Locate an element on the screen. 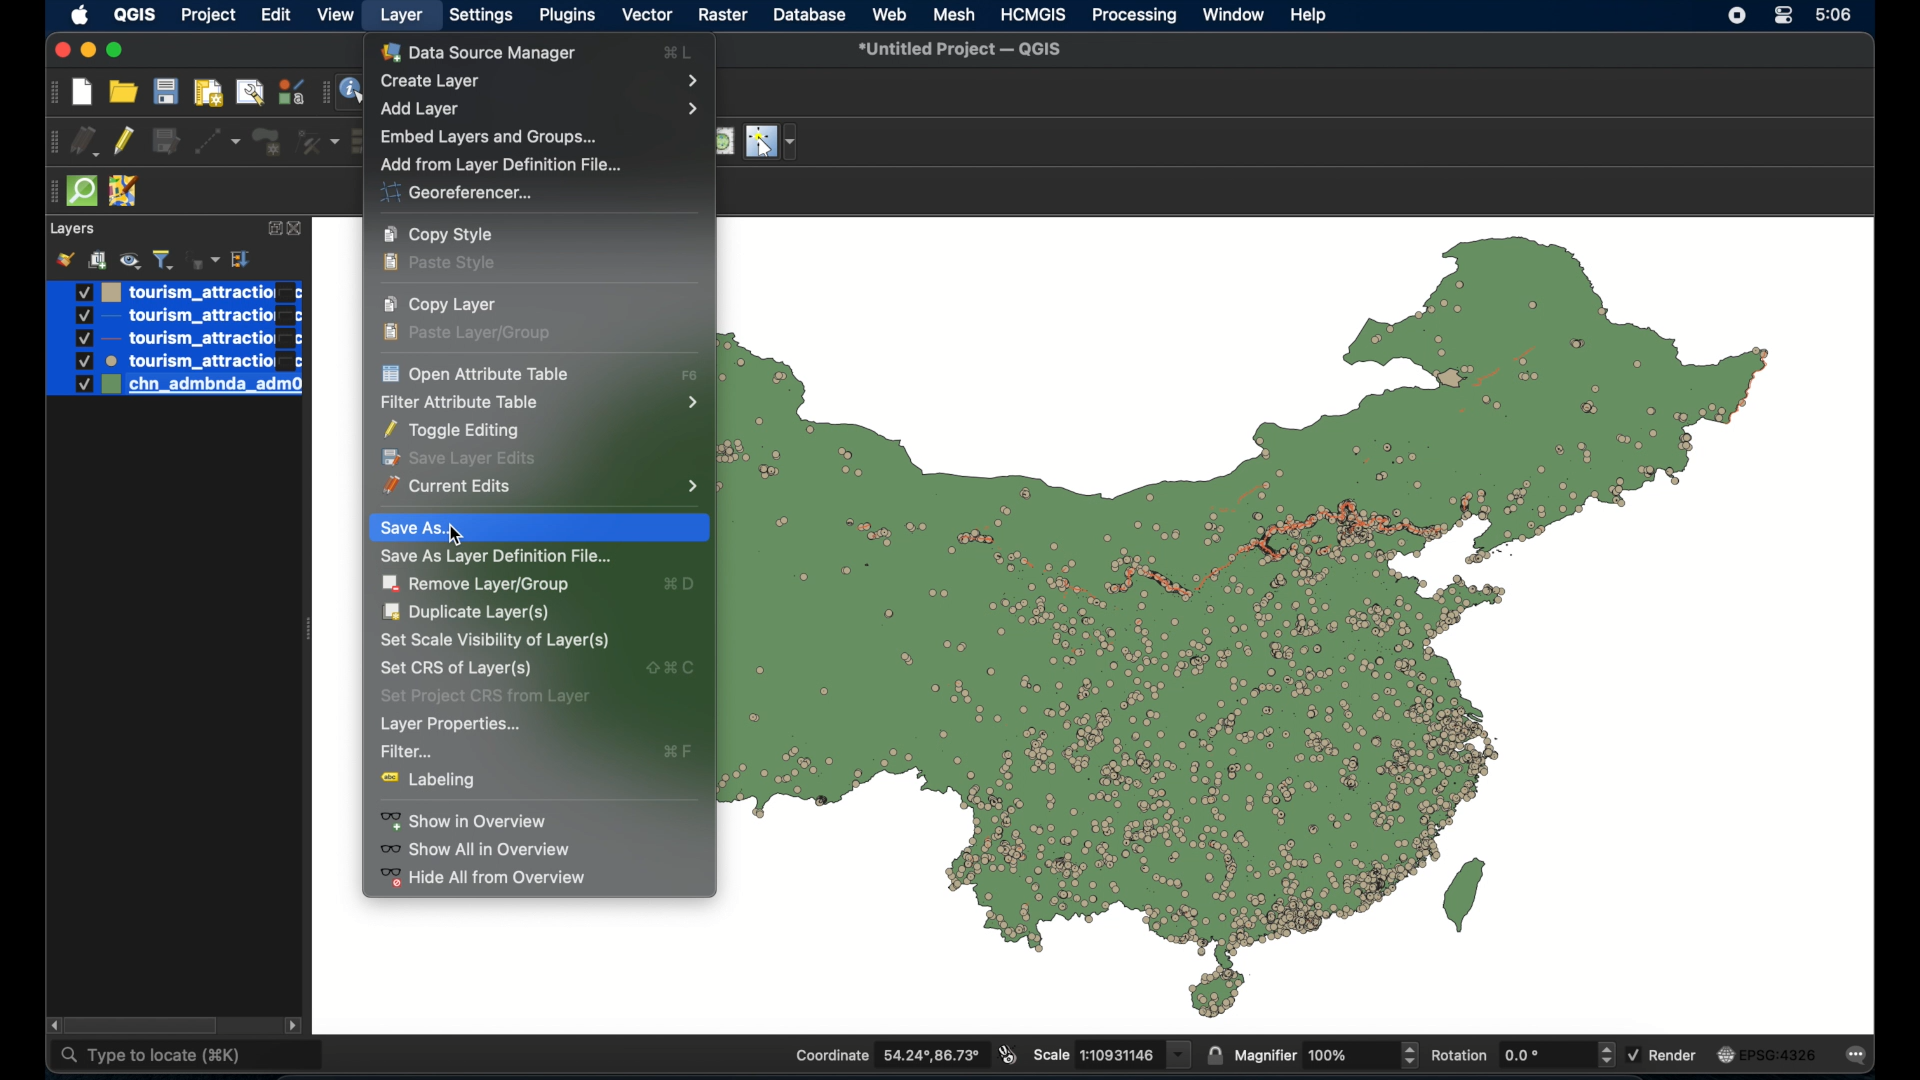  collapse all is located at coordinates (240, 259).